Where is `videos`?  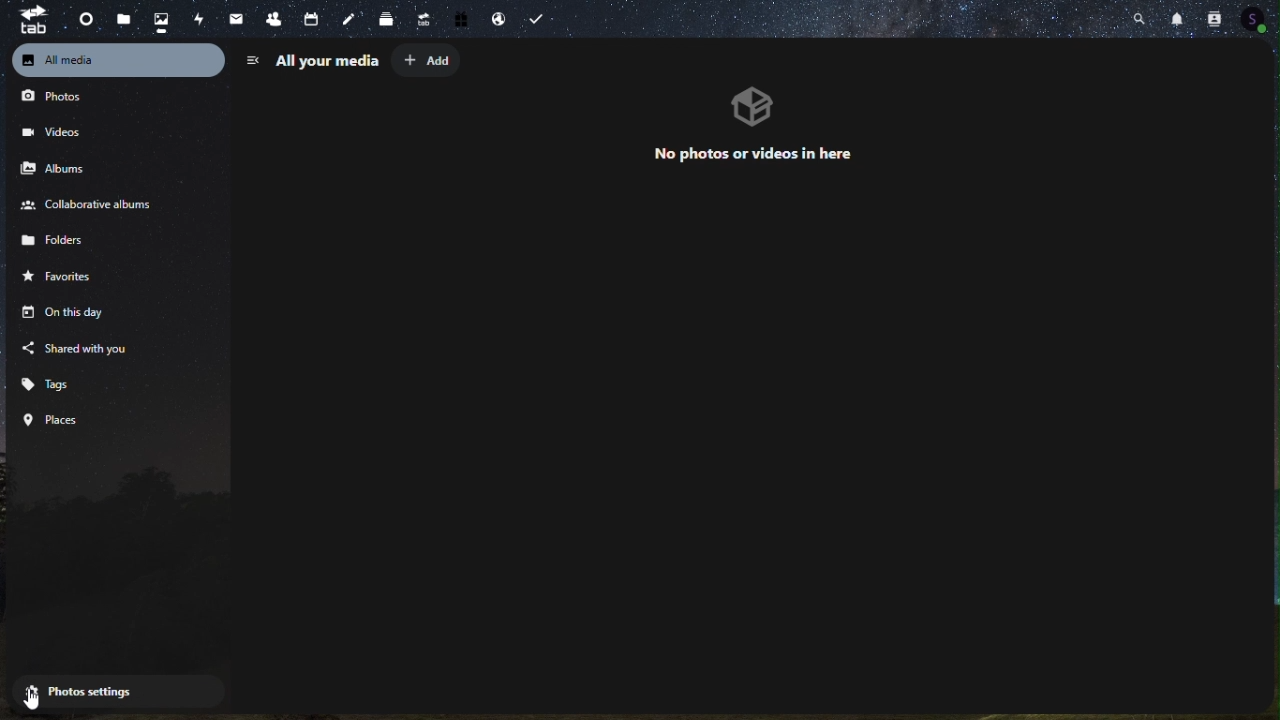 videos is located at coordinates (56, 131).